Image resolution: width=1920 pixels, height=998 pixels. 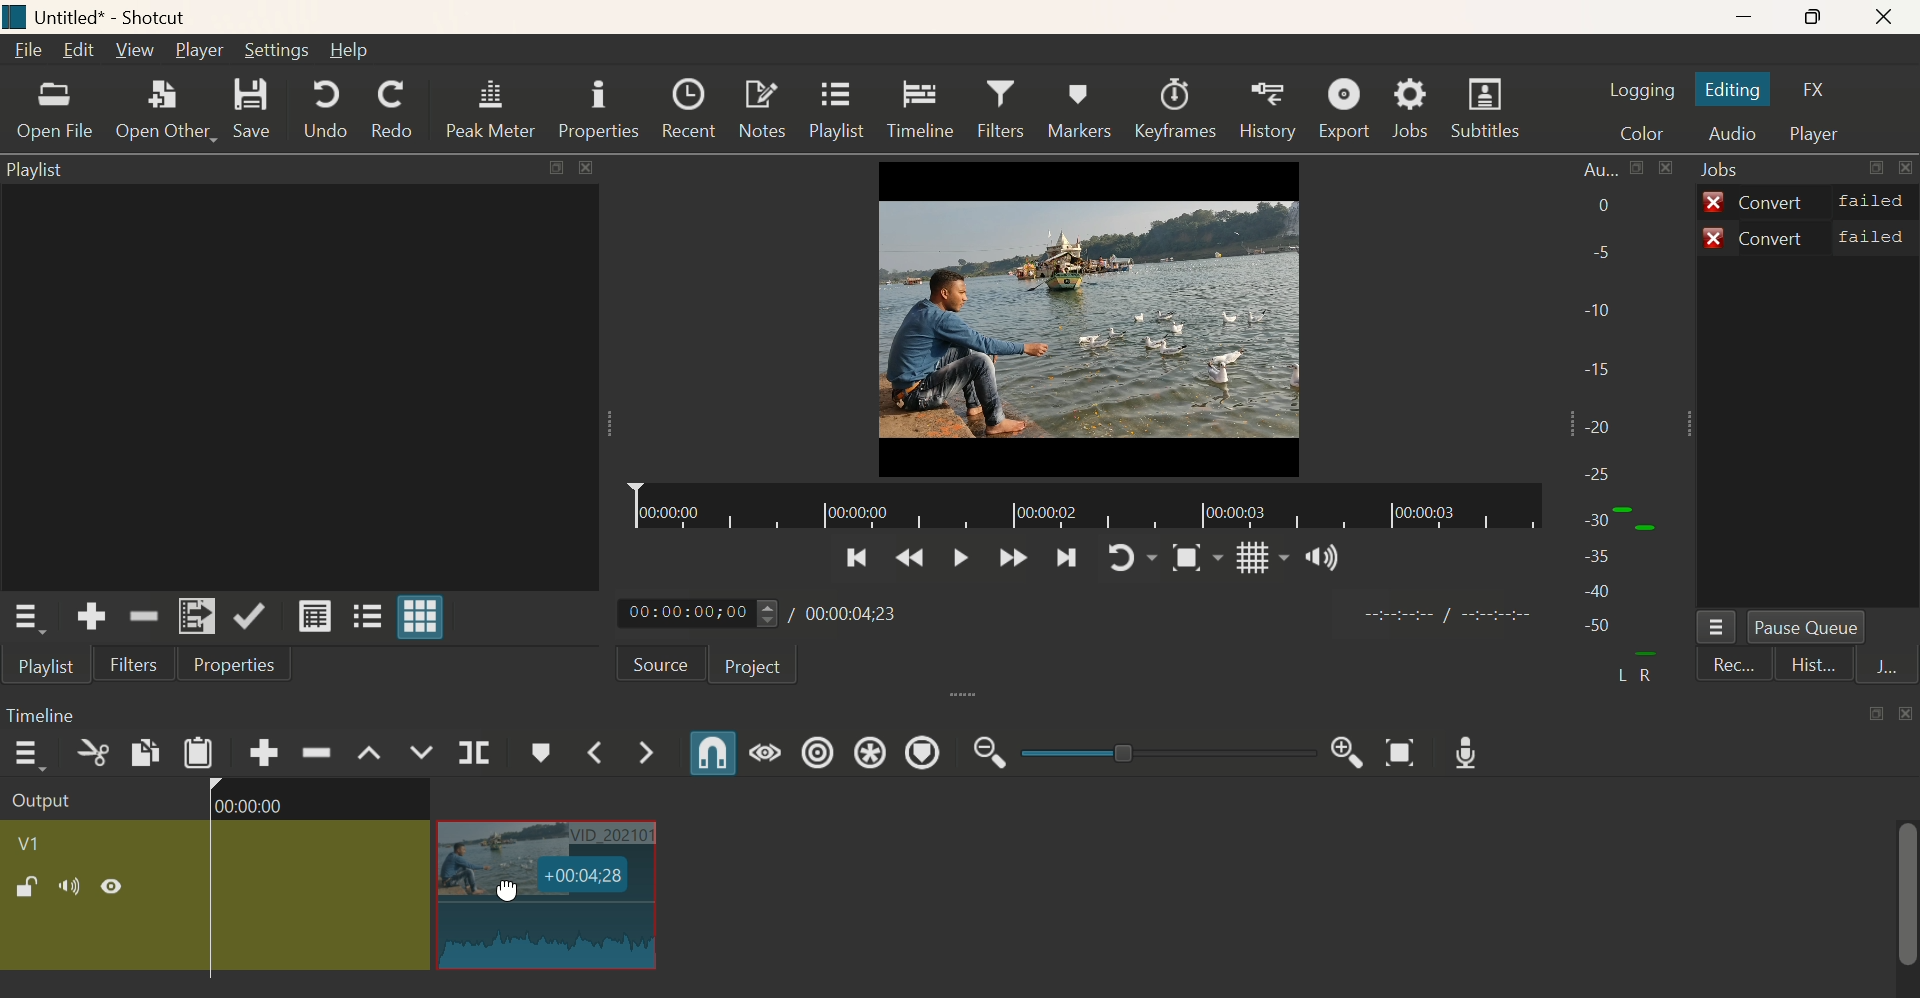 What do you see at coordinates (1792, 628) in the screenshot?
I see `` at bounding box center [1792, 628].